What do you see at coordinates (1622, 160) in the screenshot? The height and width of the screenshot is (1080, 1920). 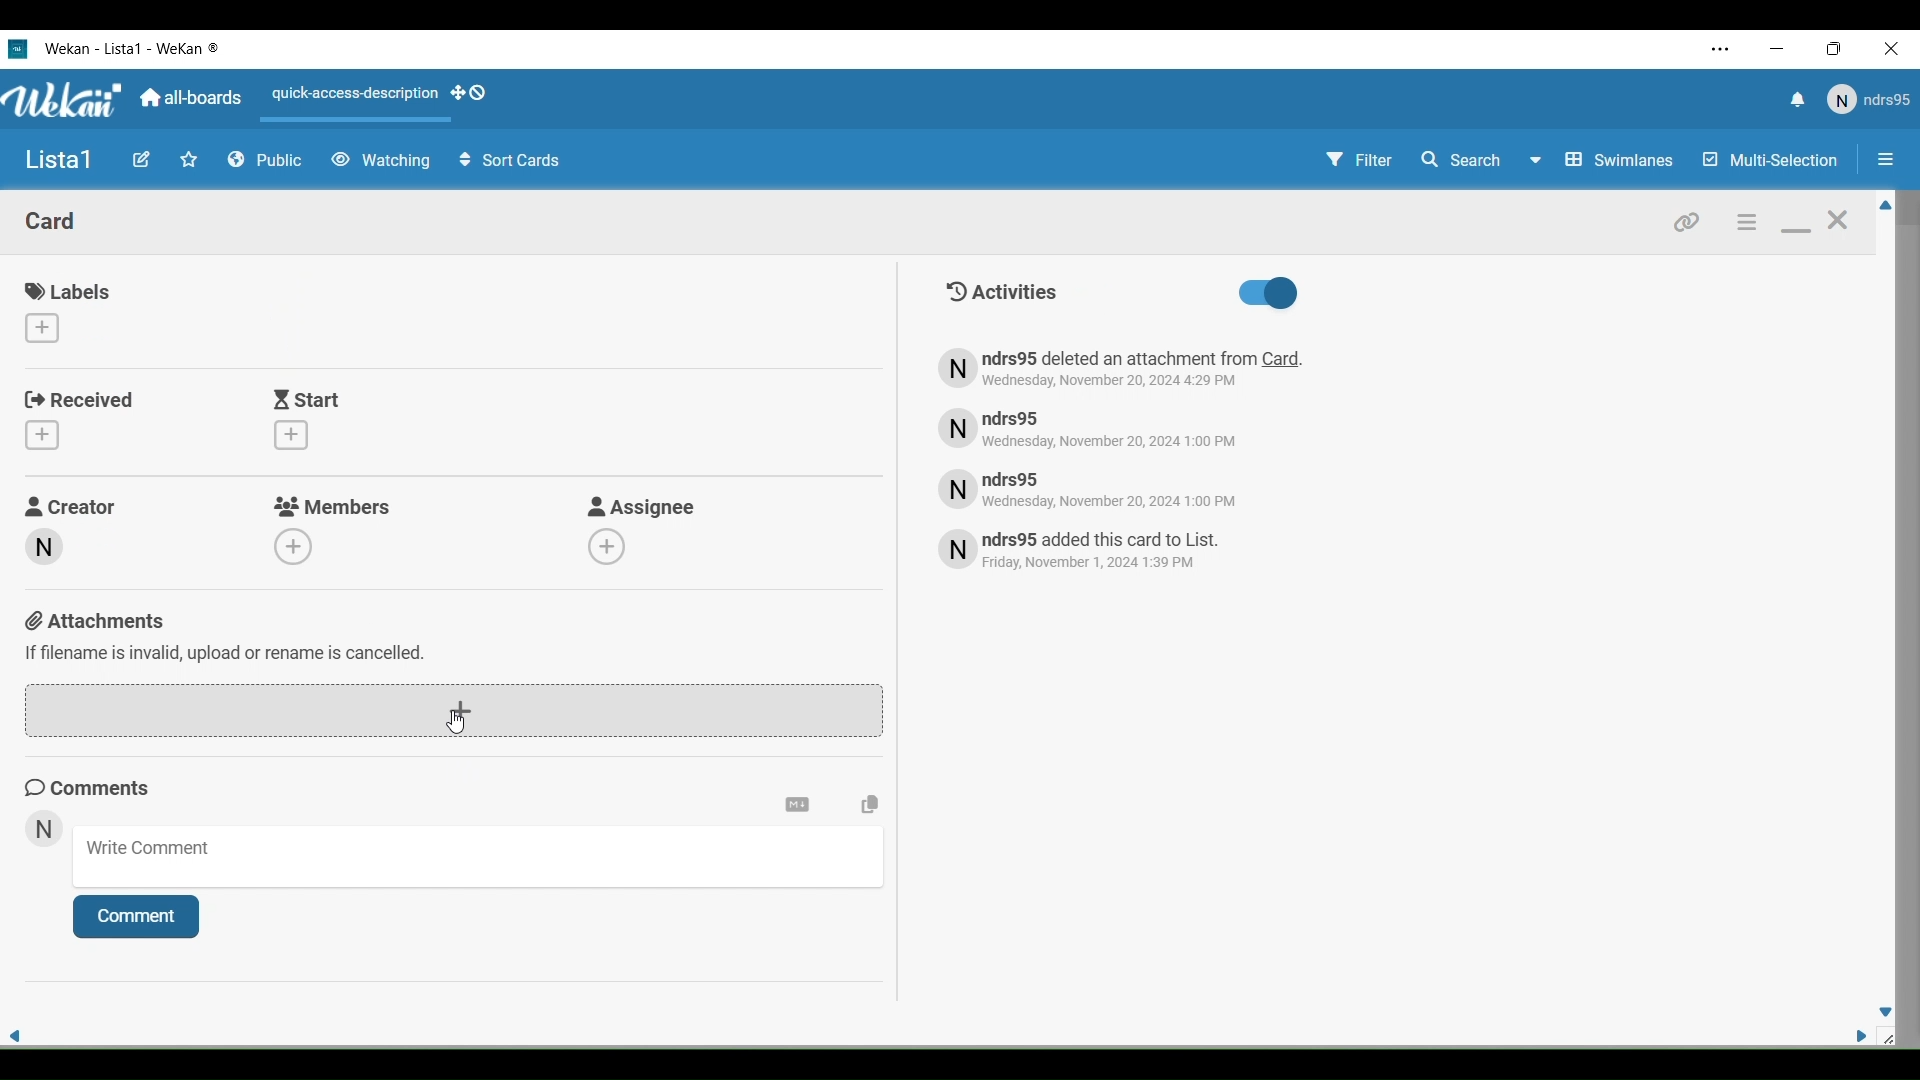 I see `Swimlines` at bounding box center [1622, 160].